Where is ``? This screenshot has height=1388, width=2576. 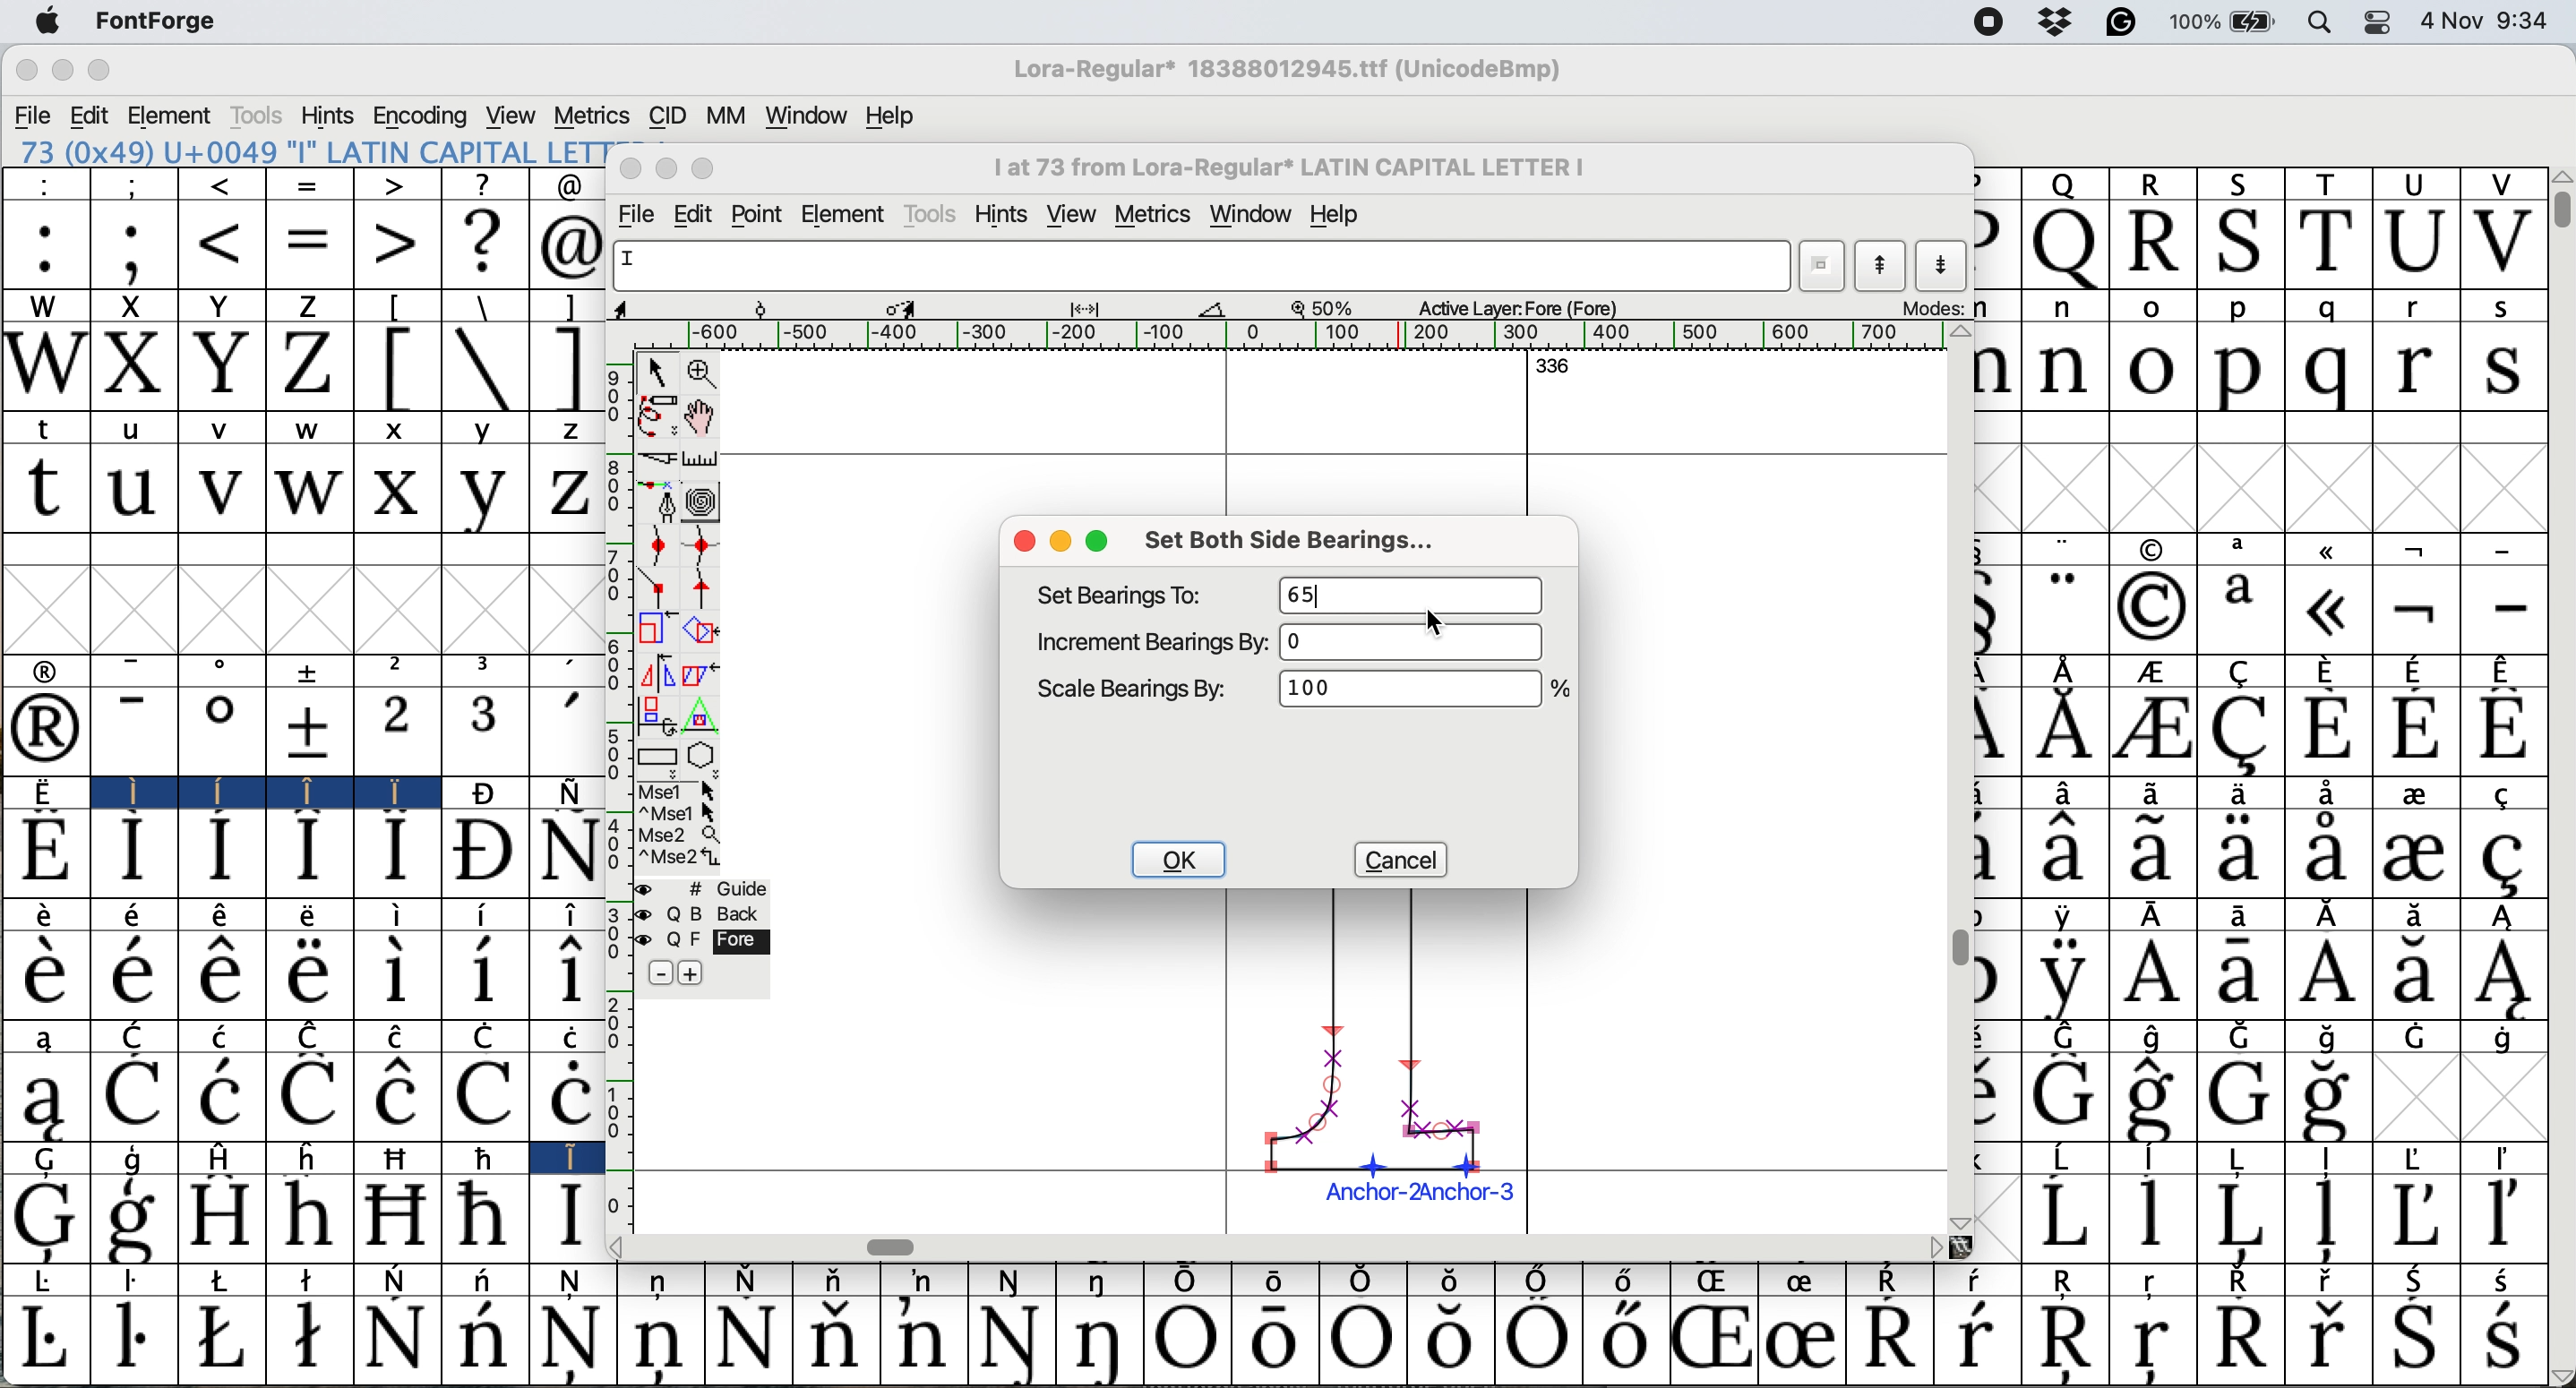
 is located at coordinates (1962, 1218).